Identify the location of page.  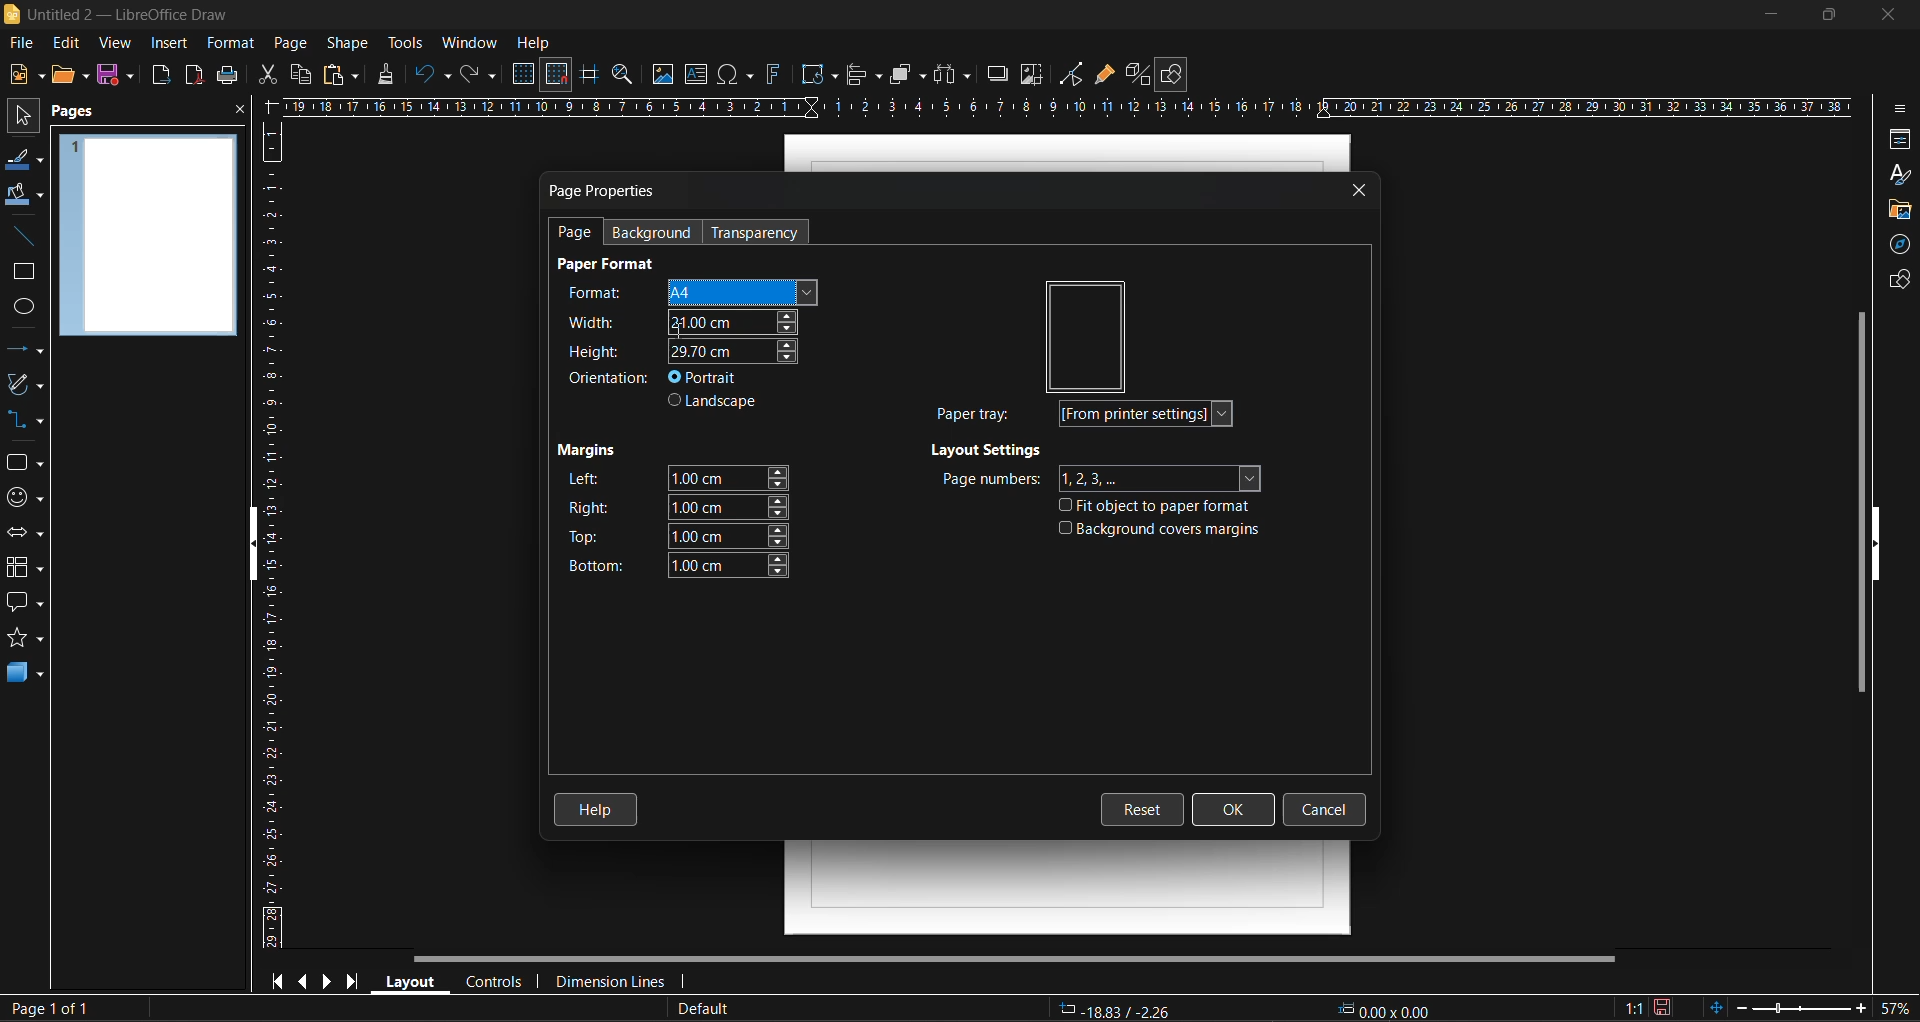
(577, 234).